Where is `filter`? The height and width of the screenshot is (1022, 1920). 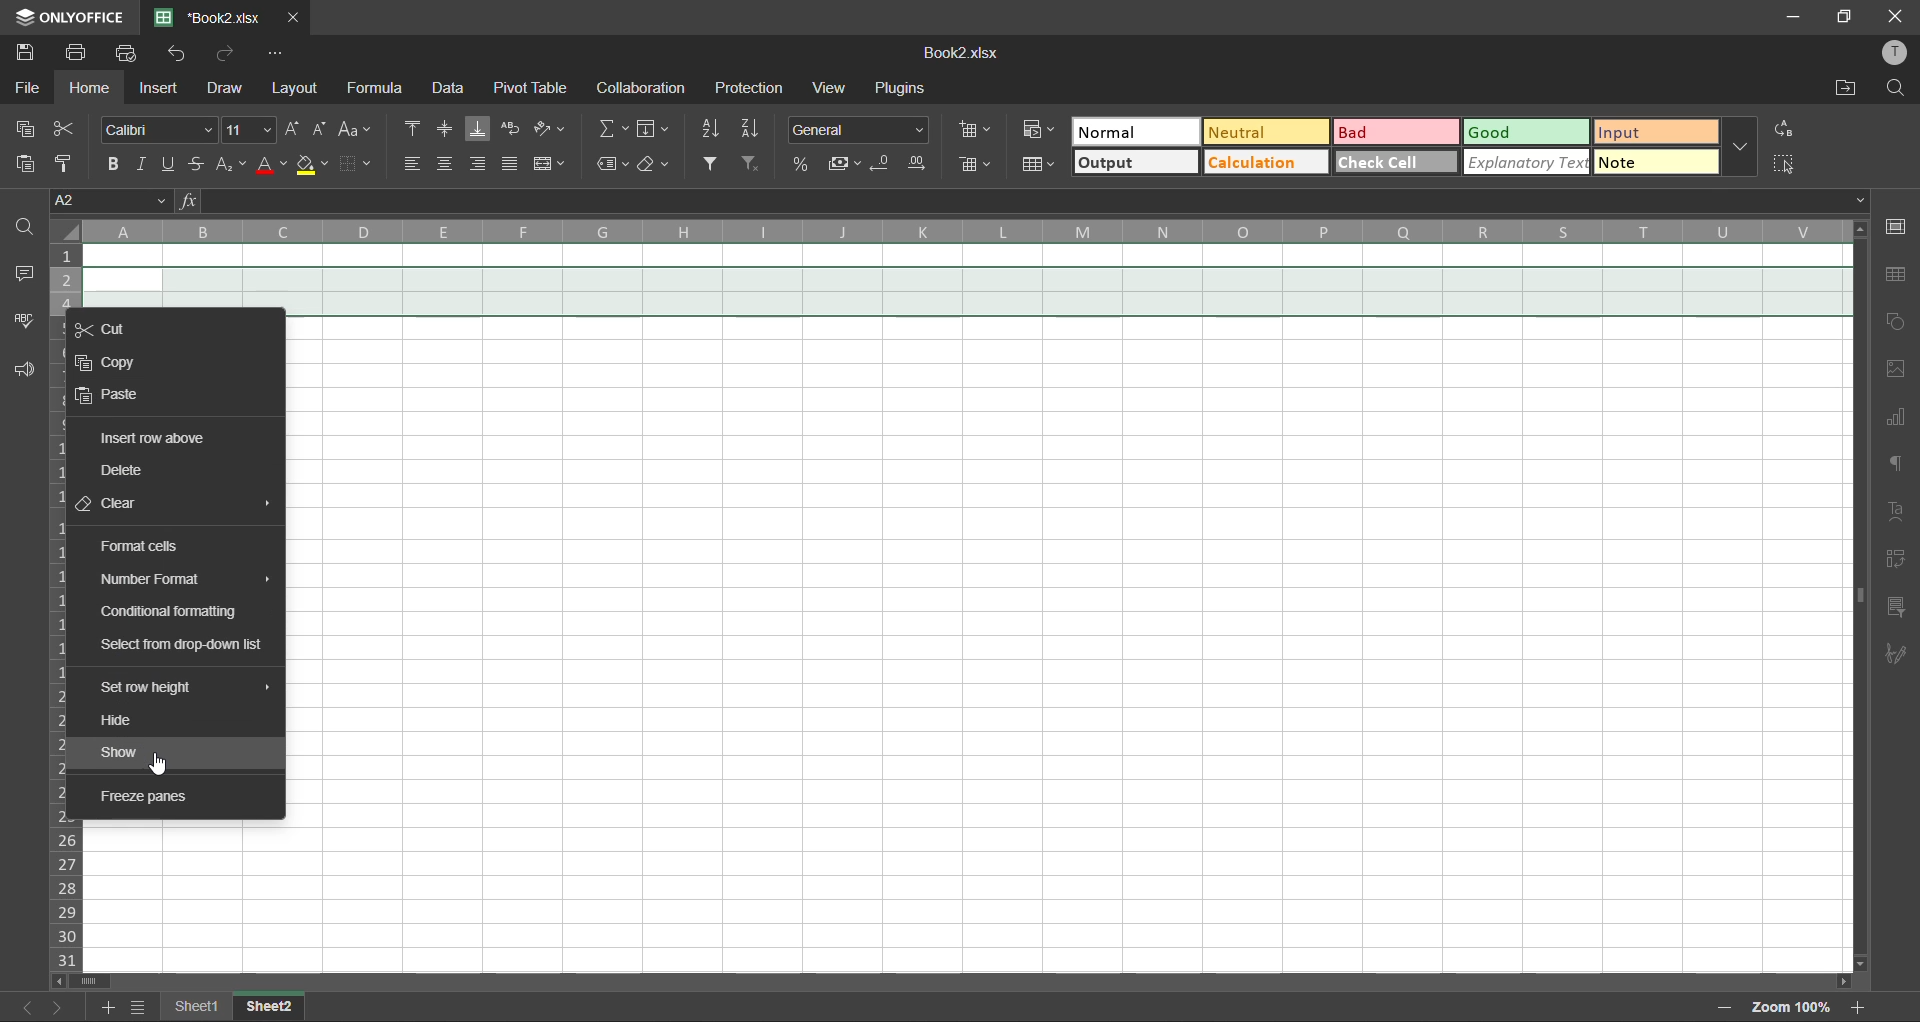
filter is located at coordinates (714, 164).